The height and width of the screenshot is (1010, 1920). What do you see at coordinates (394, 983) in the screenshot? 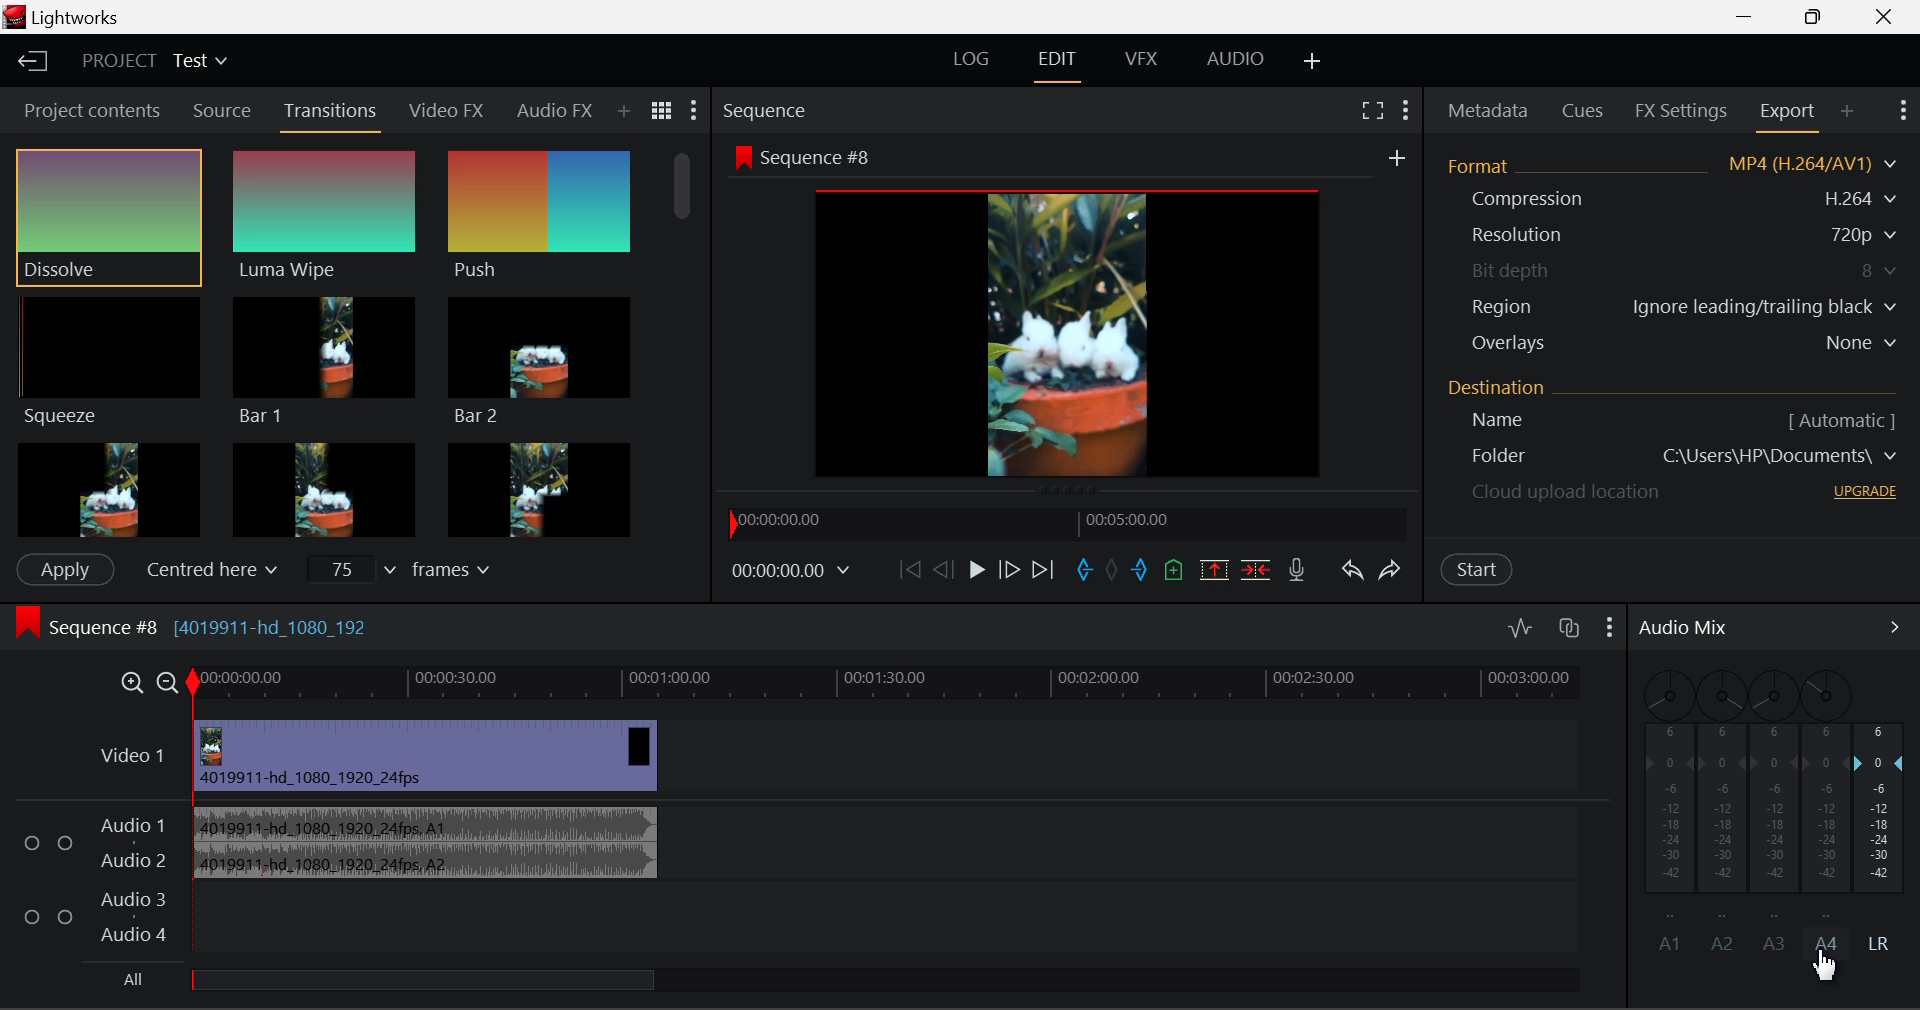
I see `` at bounding box center [394, 983].